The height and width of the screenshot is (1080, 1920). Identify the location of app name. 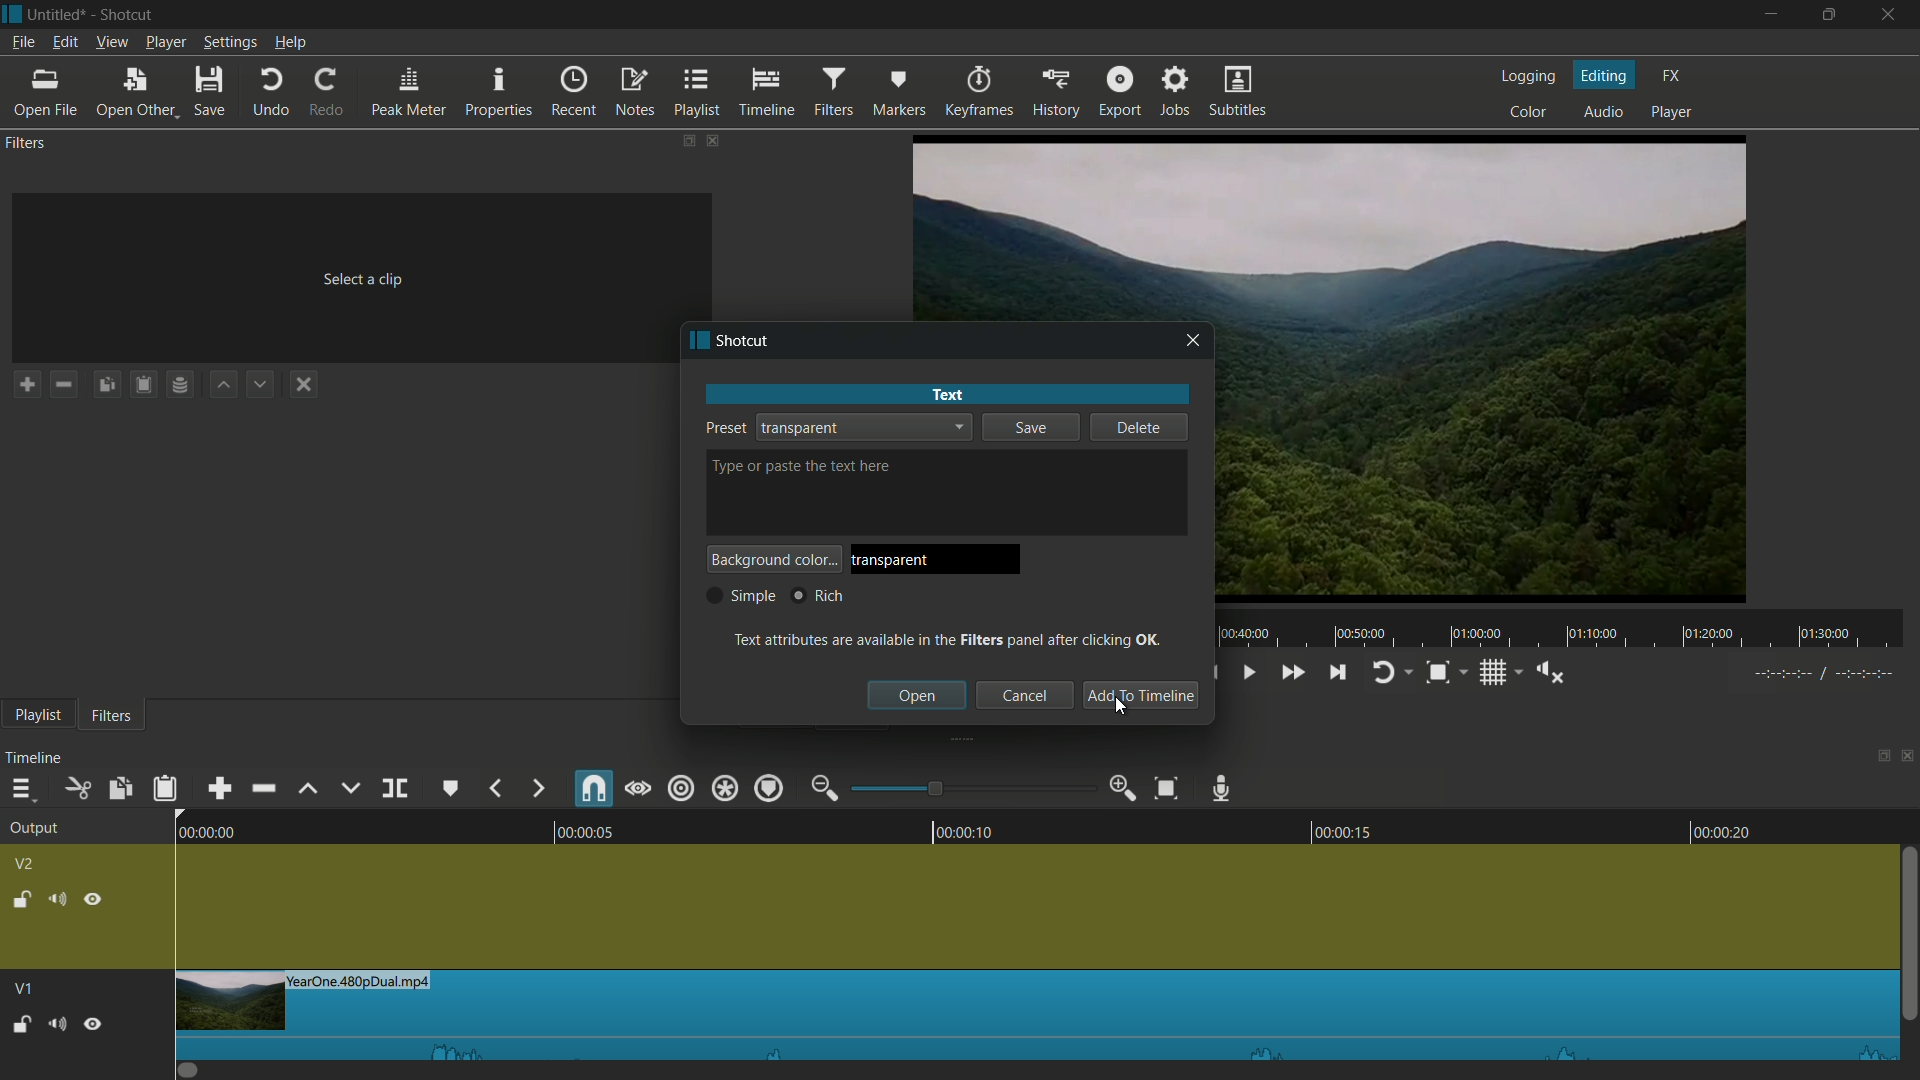
(129, 14).